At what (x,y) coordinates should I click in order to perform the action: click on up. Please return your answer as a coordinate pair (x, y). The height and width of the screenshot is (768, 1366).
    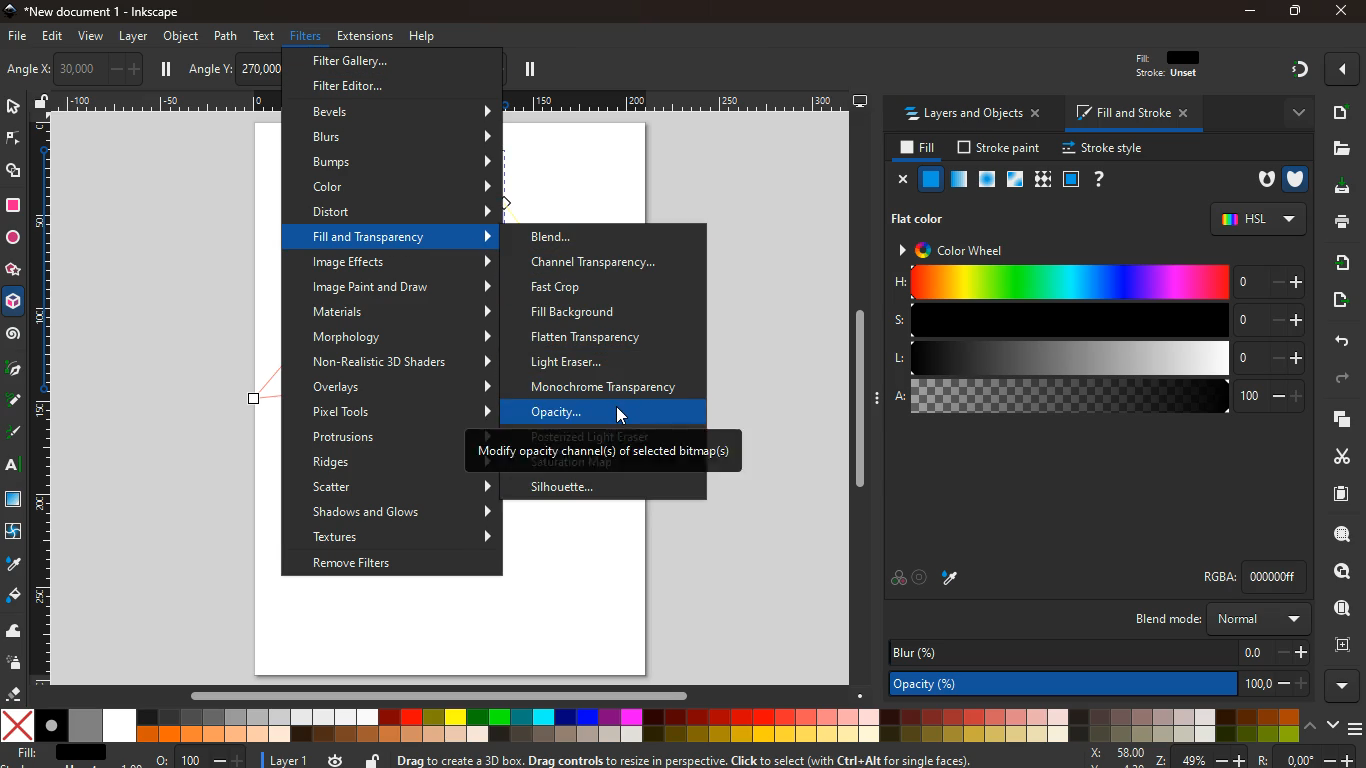
    Looking at the image, I should click on (1311, 727).